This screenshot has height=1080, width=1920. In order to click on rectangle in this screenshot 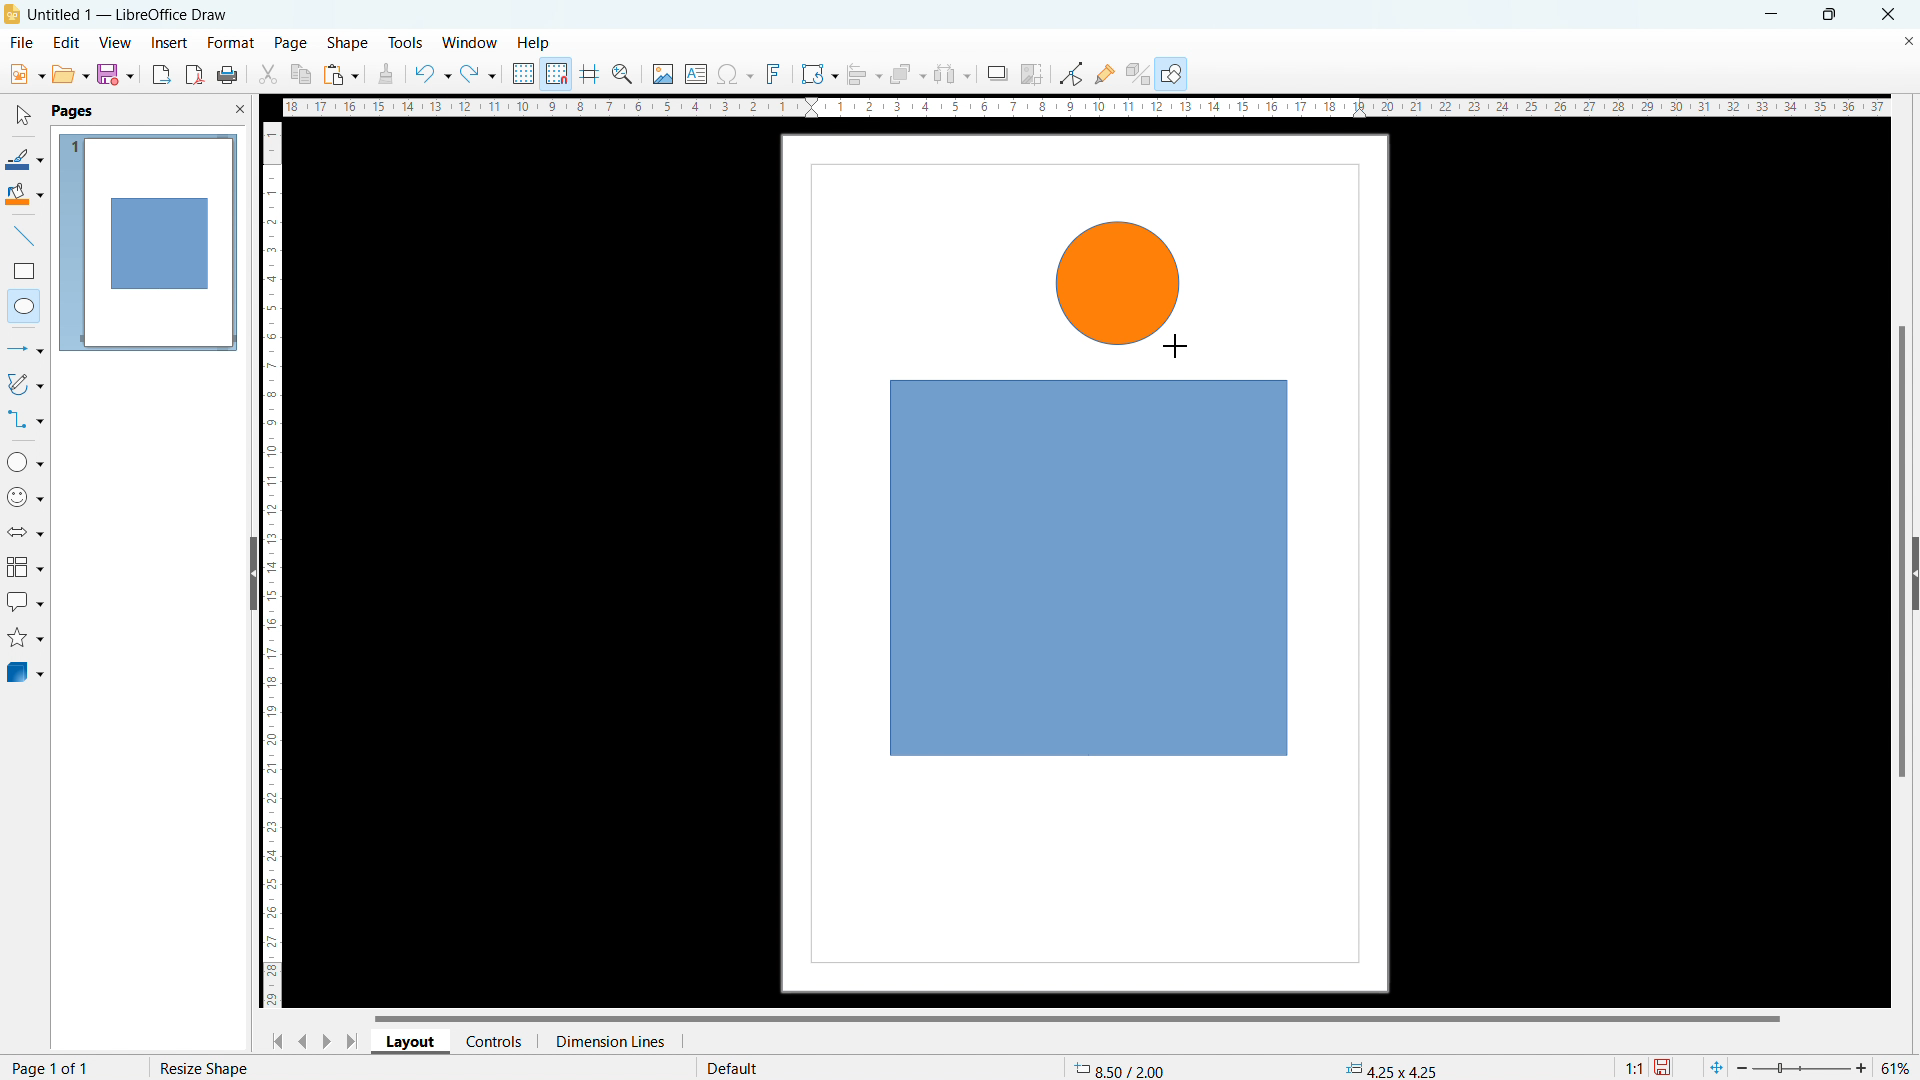, I will do `click(24, 271)`.